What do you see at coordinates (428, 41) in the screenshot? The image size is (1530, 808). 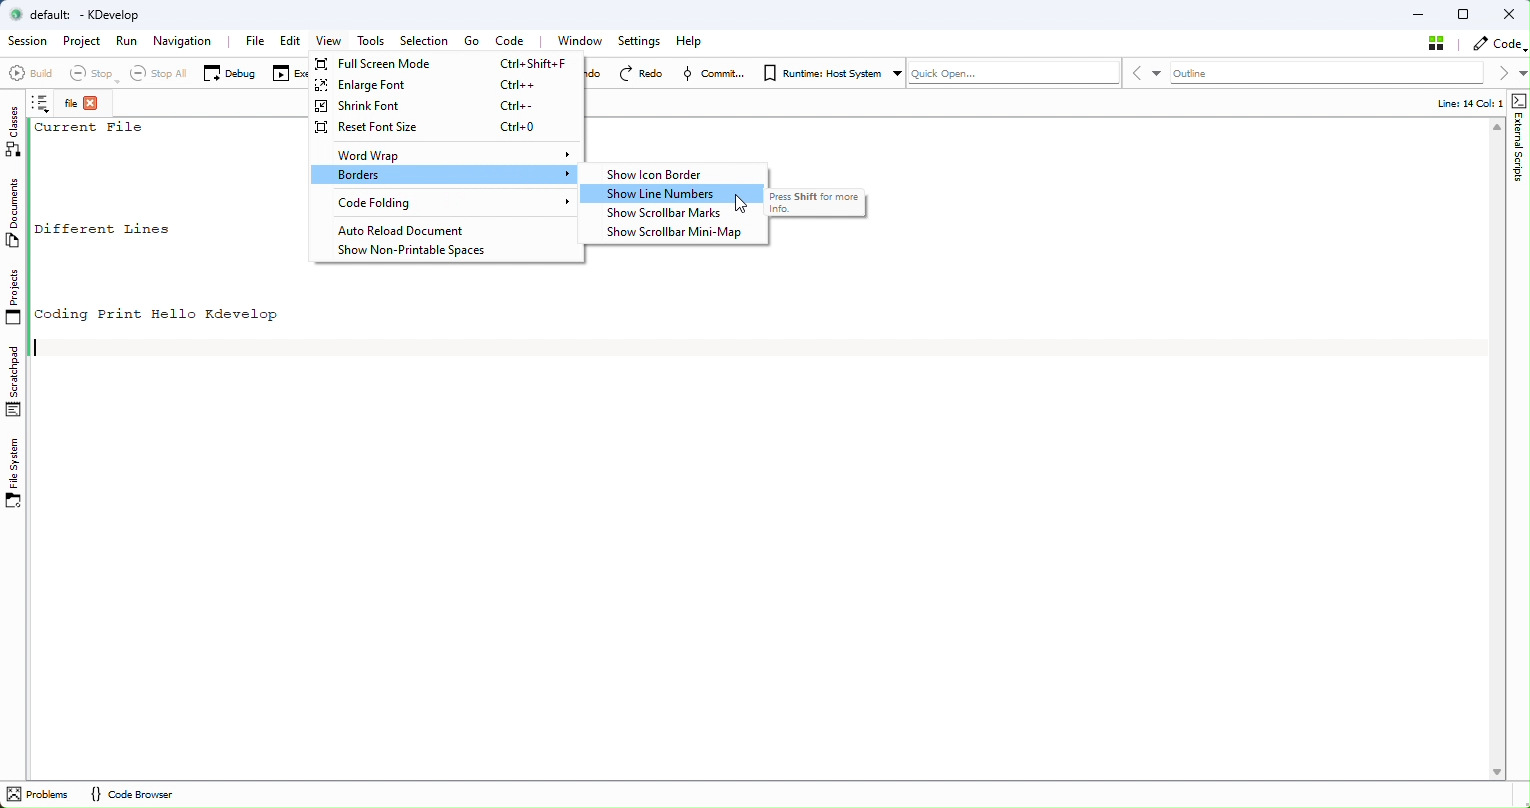 I see `Selection` at bounding box center [428, 41].